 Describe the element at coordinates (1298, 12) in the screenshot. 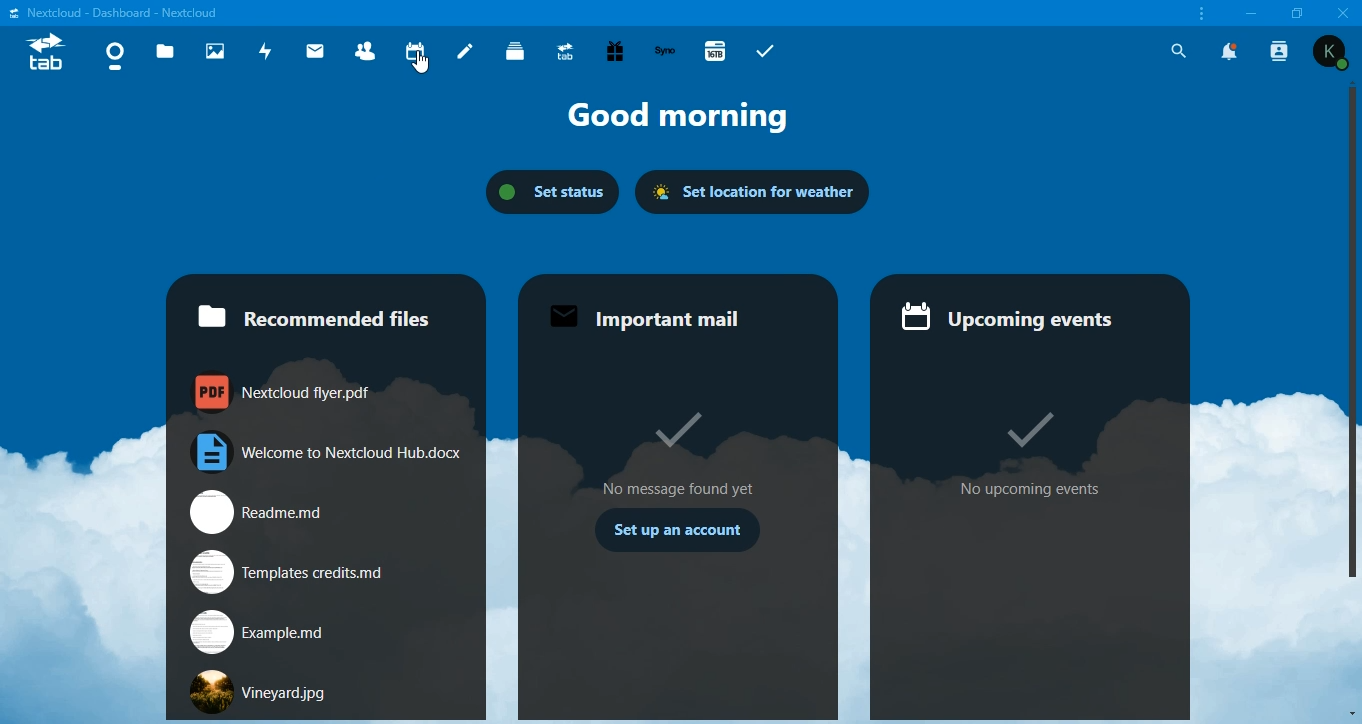

I see `restore window` at that location.